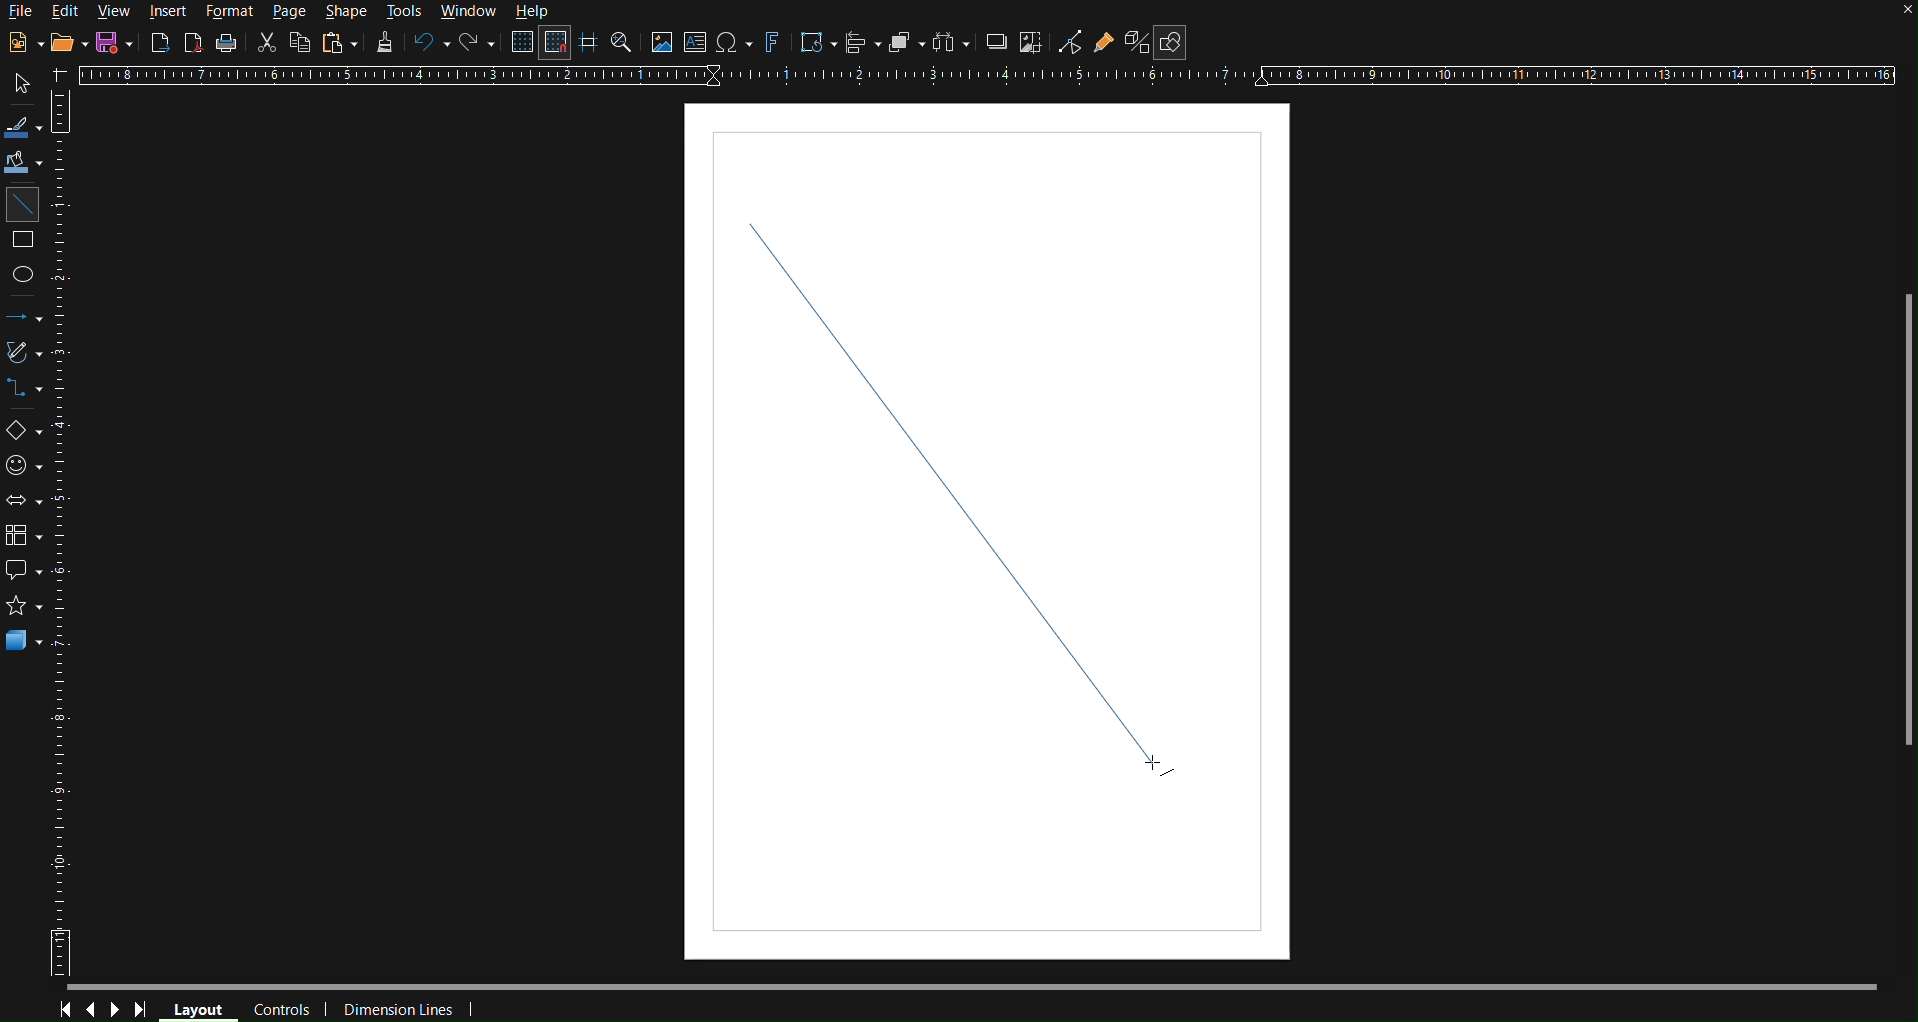 The image size is (1918, 1022). I want to click on Formatting, so click(384, 44).